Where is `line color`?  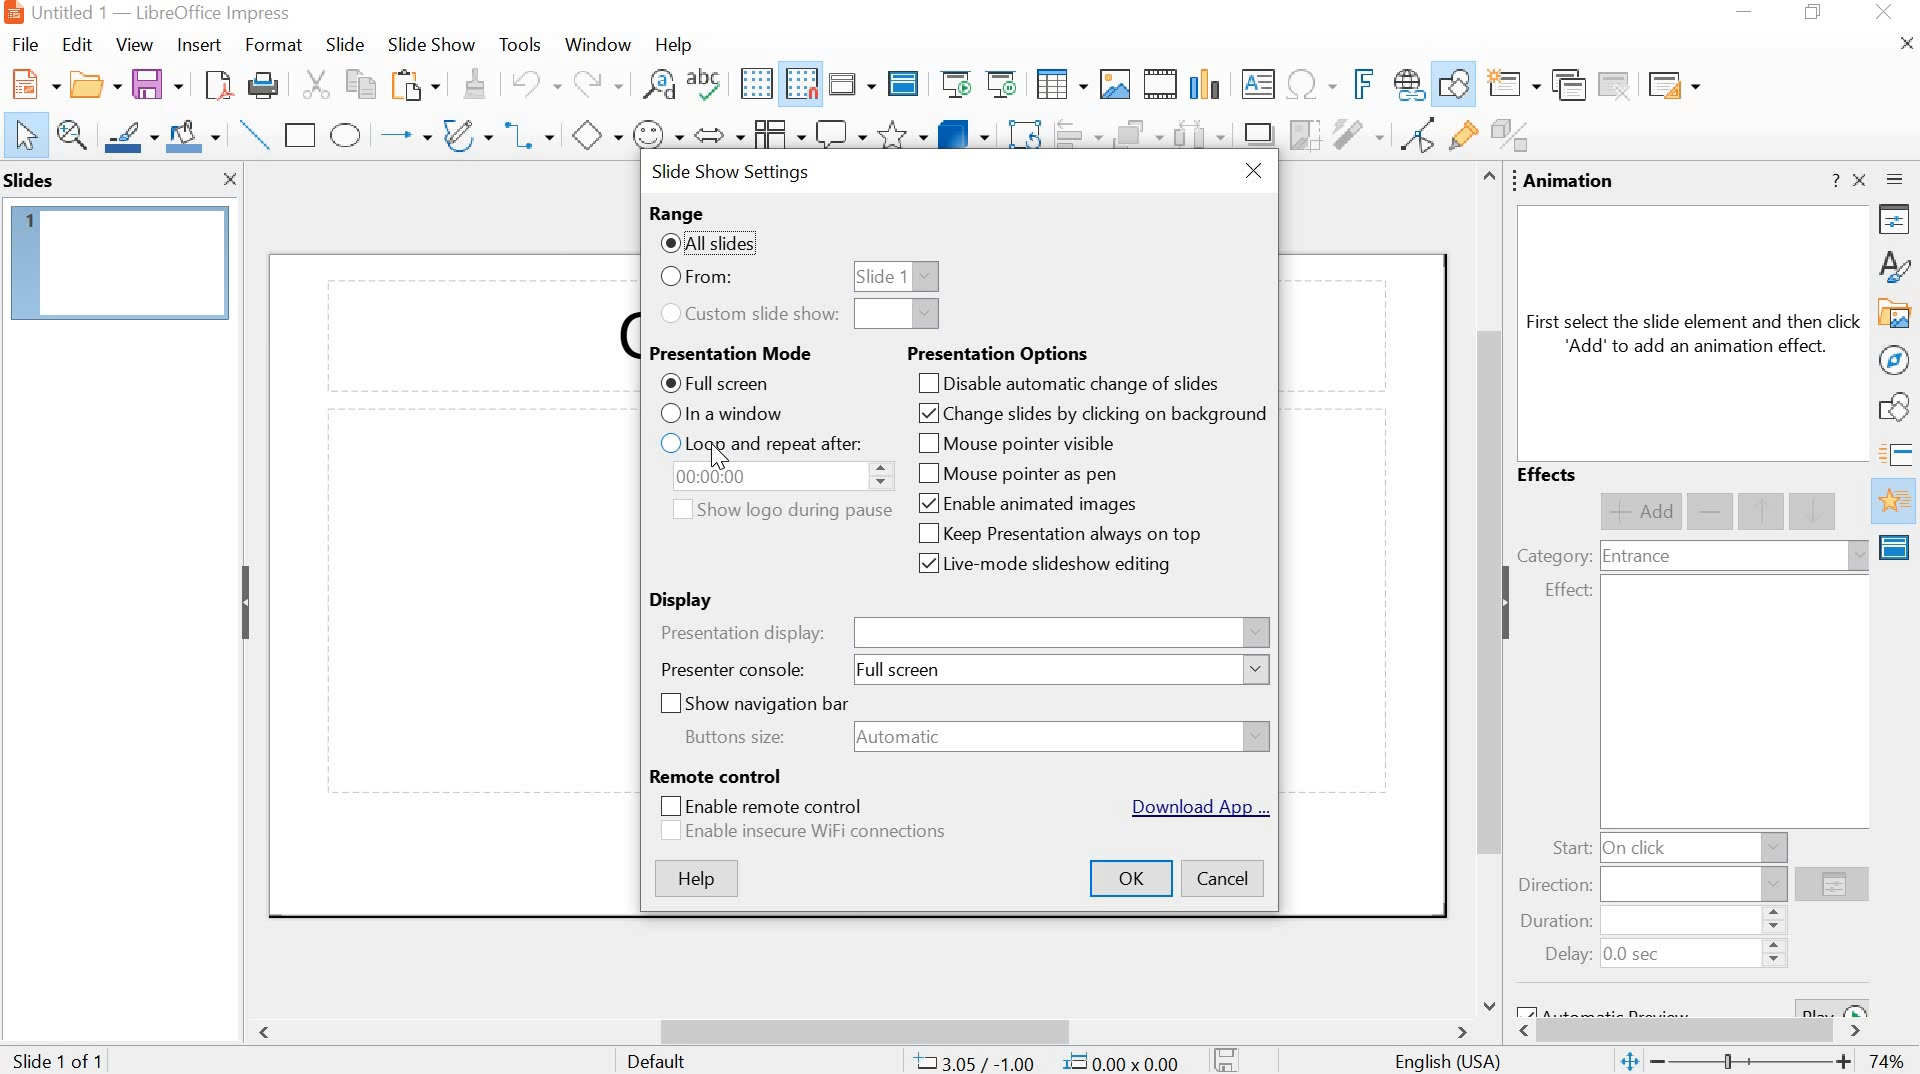 line color is located at coordinates (131, 135).